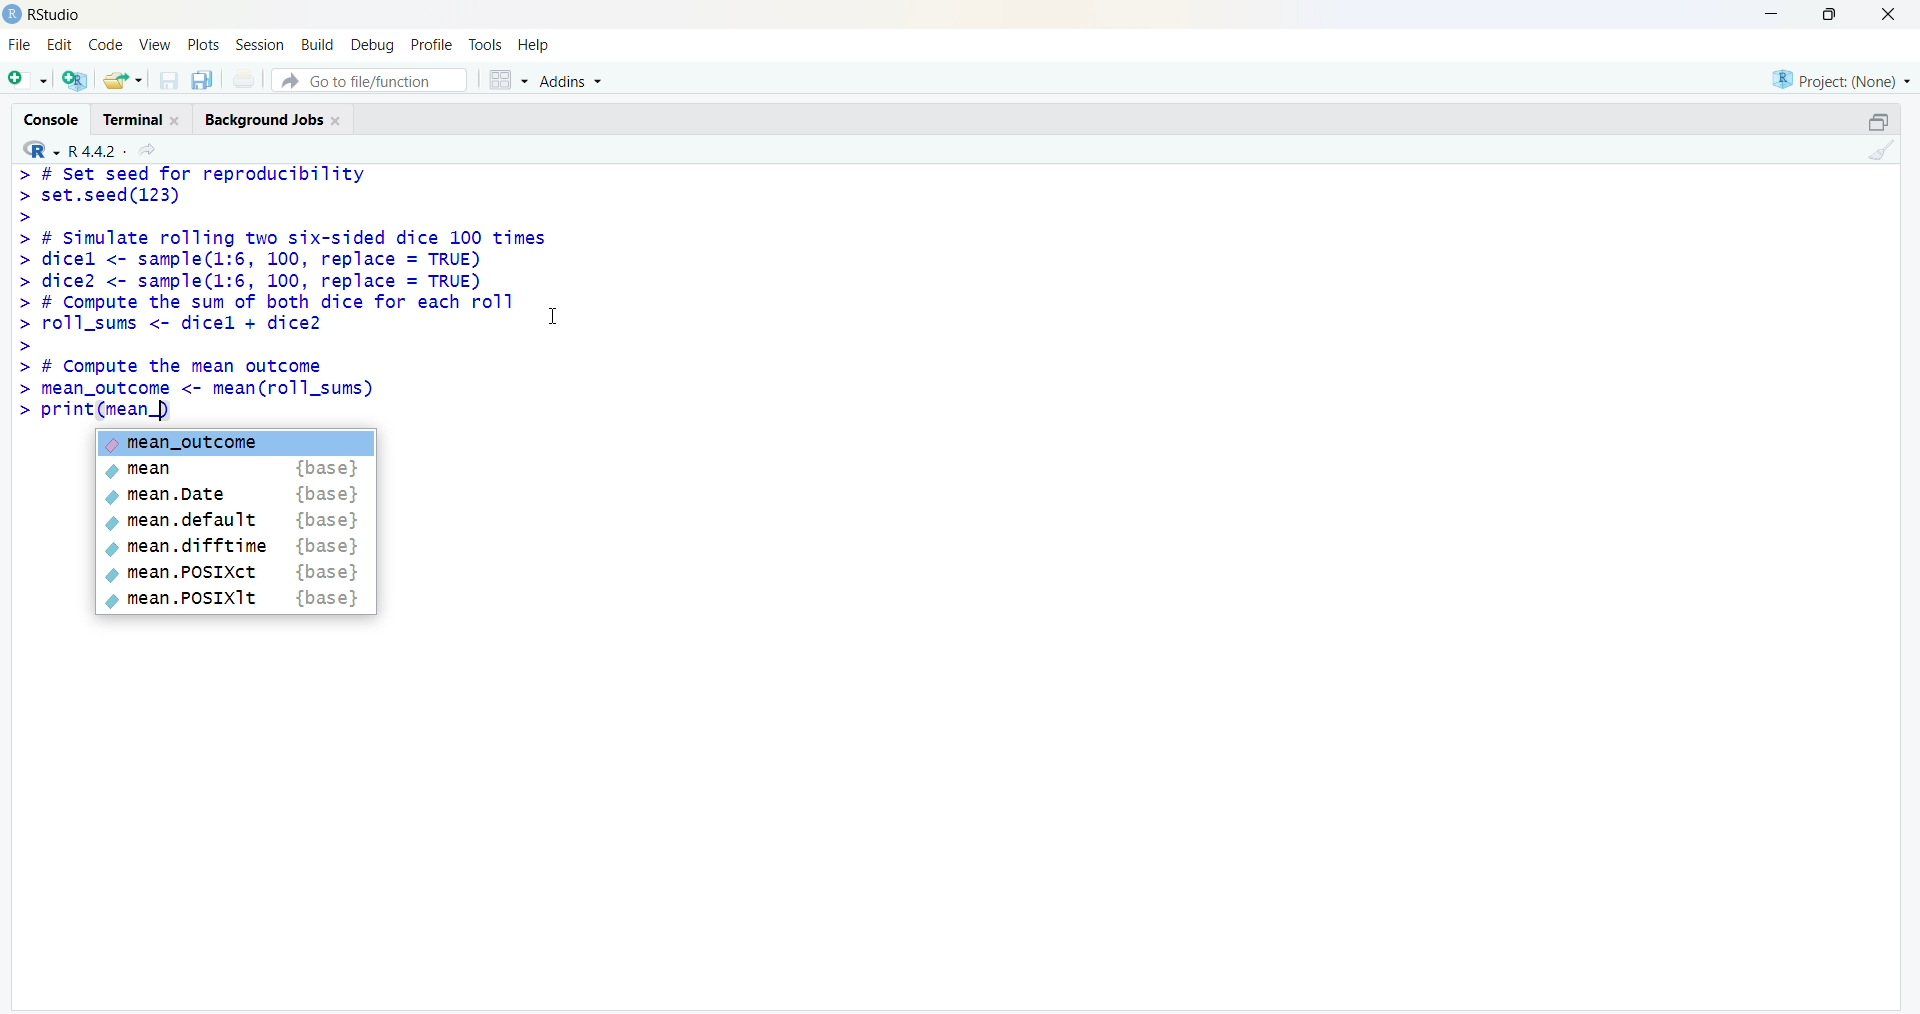  I want to click on > # Set seed for reproducibility> set.seed(123)>> # Simulate rolling two six-sided dice 100 times> dicel <- sample(1:6, 100, replace = TRUE)> dice2 <- sample(1:6, 100, replace = TRUE)> # Compute the sum of both dice for each rollroll_sums <- dicel + dice2# Compute the mean outcomemean_outcome <- mean(roll_sums)>> print(mean_), so click(280, 293).